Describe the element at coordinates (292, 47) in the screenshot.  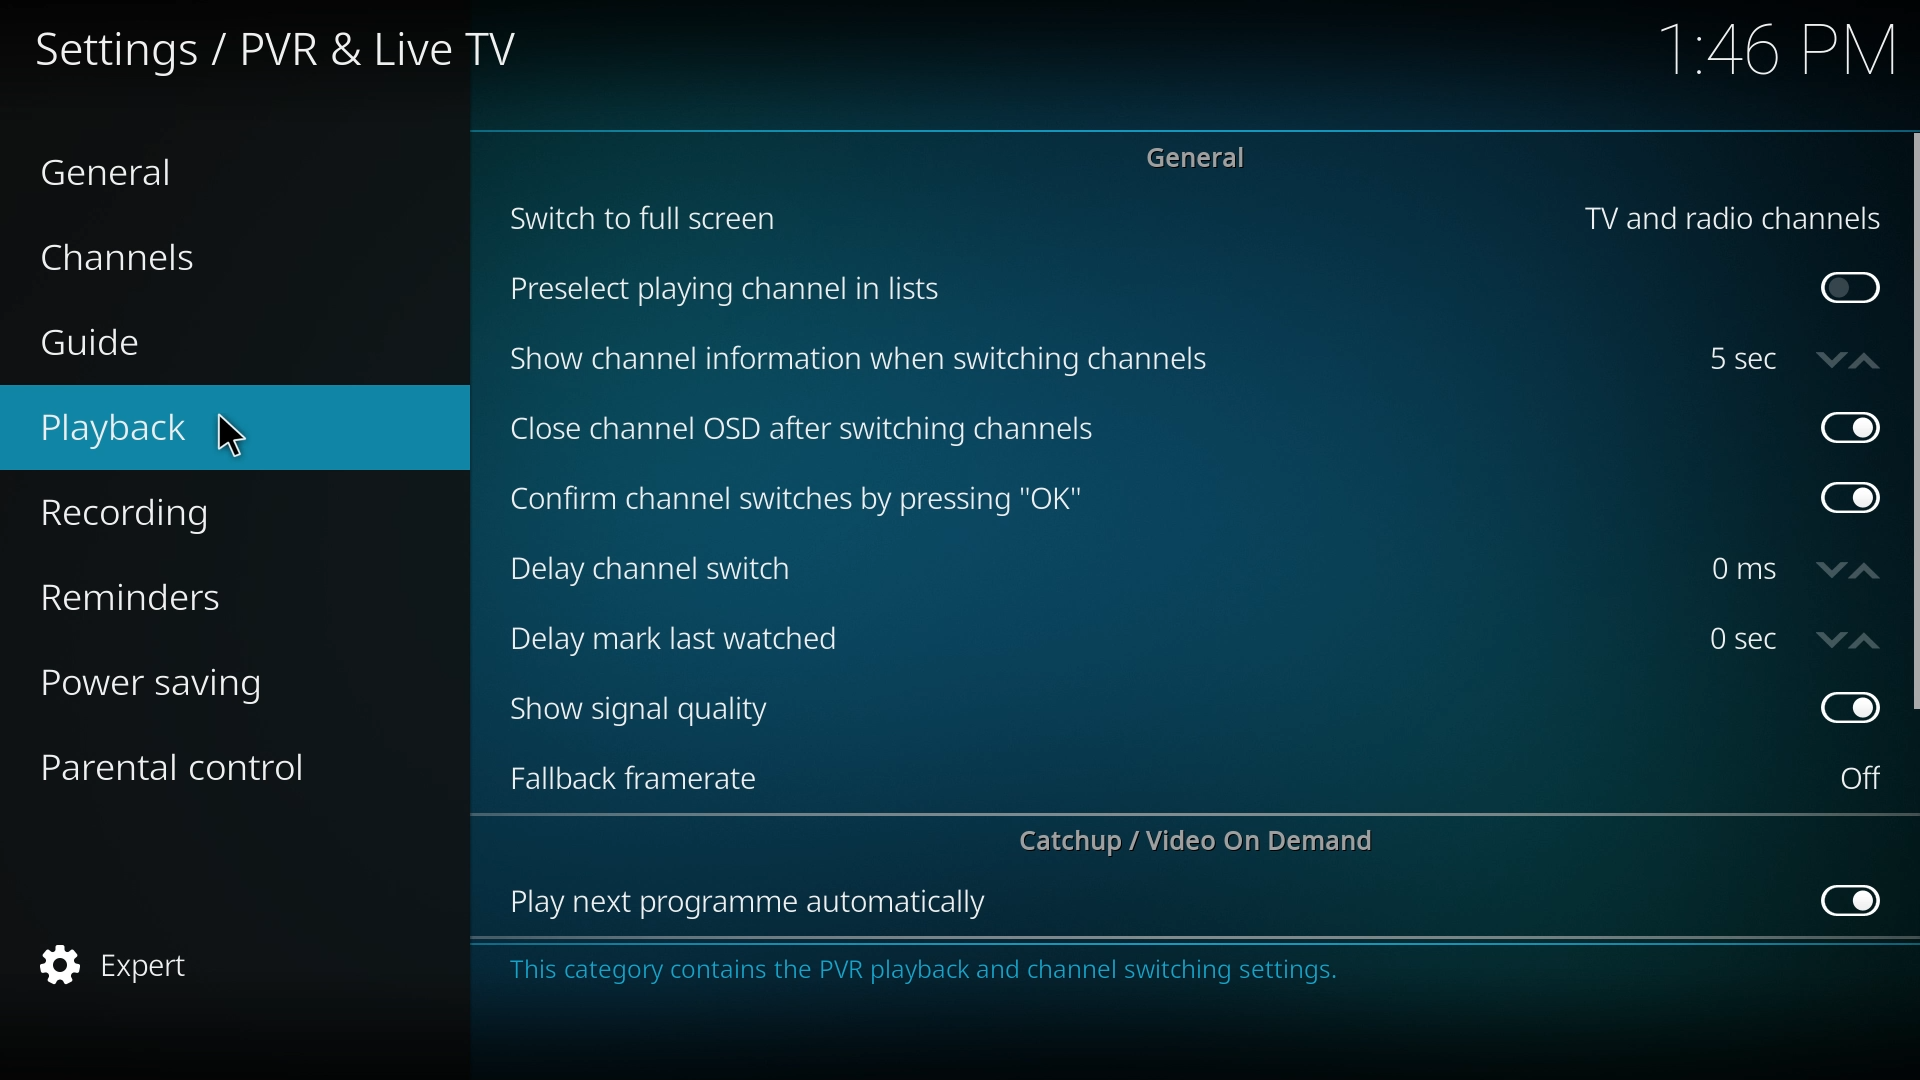
I see `settings/pvr and live tv` at that location.